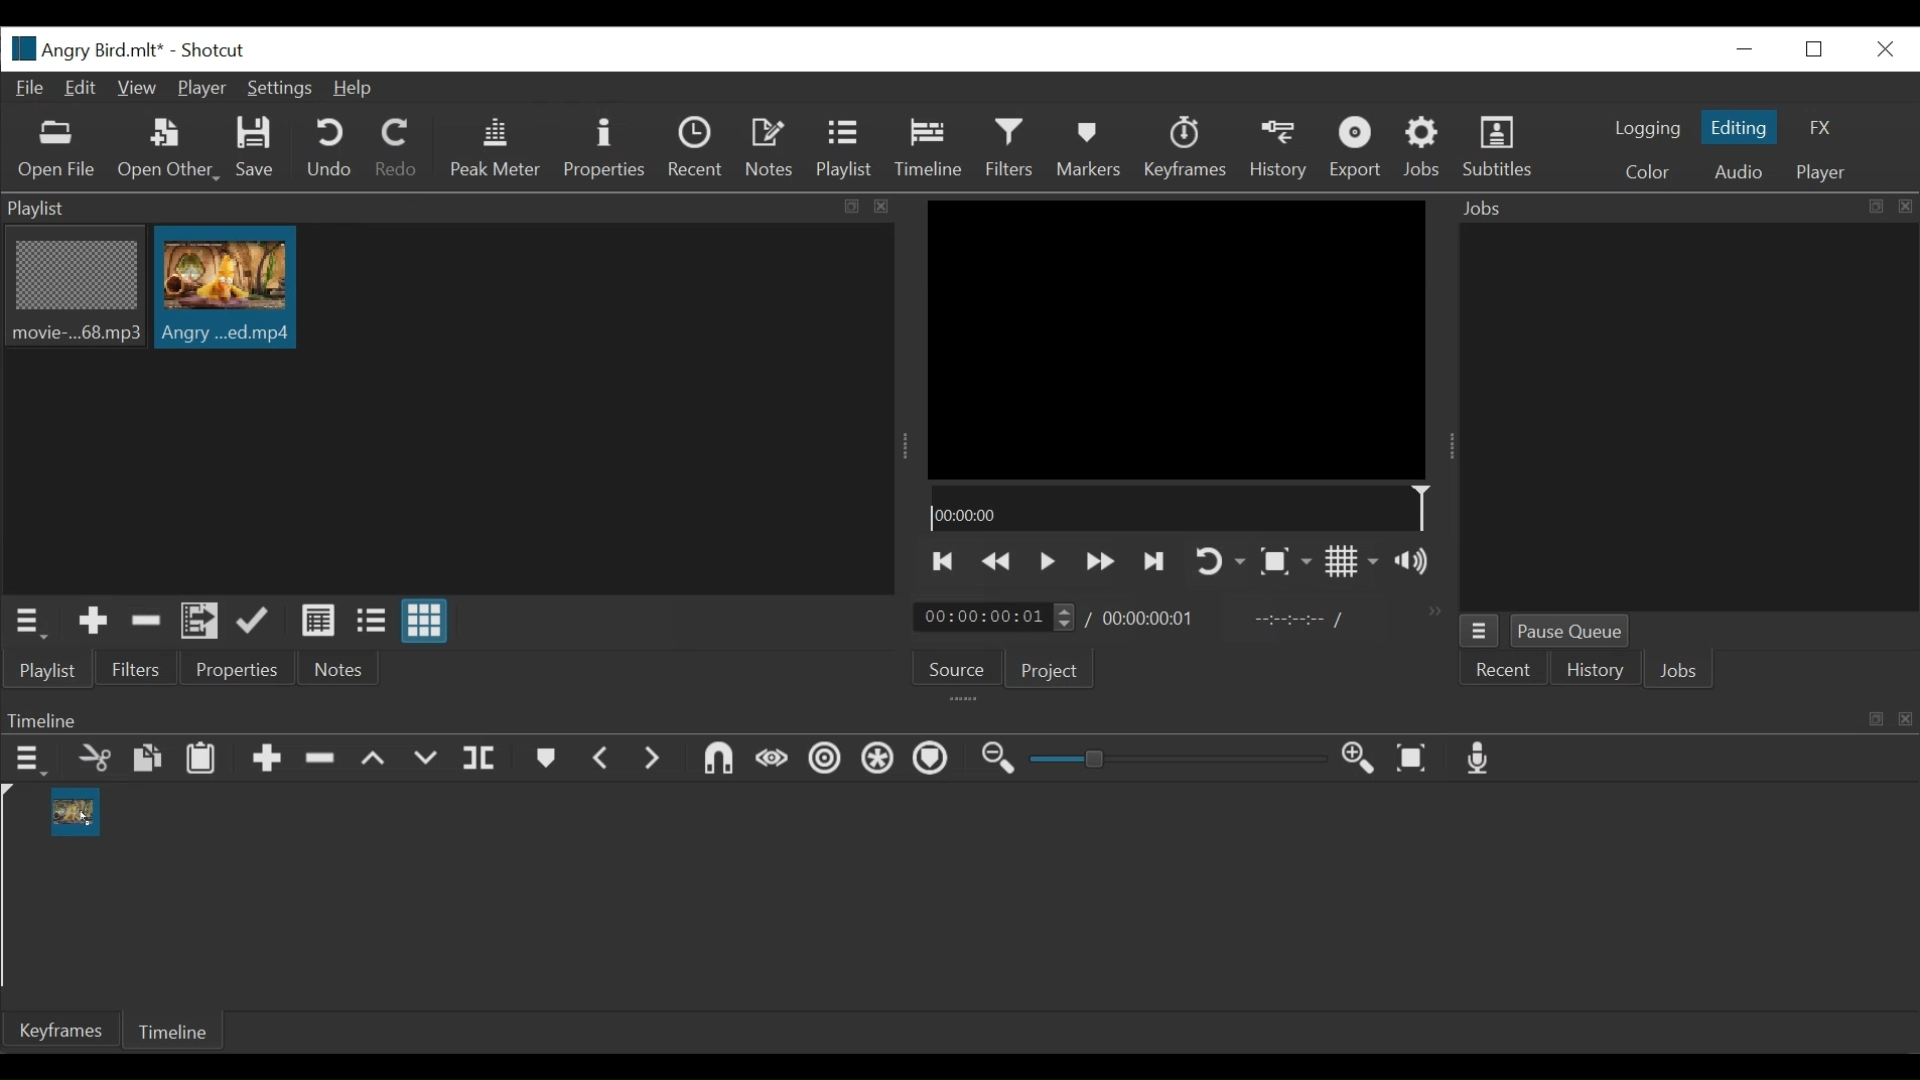  What do you see at coordinates (958, 666) in the screenshot?
I see `Source` at bounding box center [958, 666].